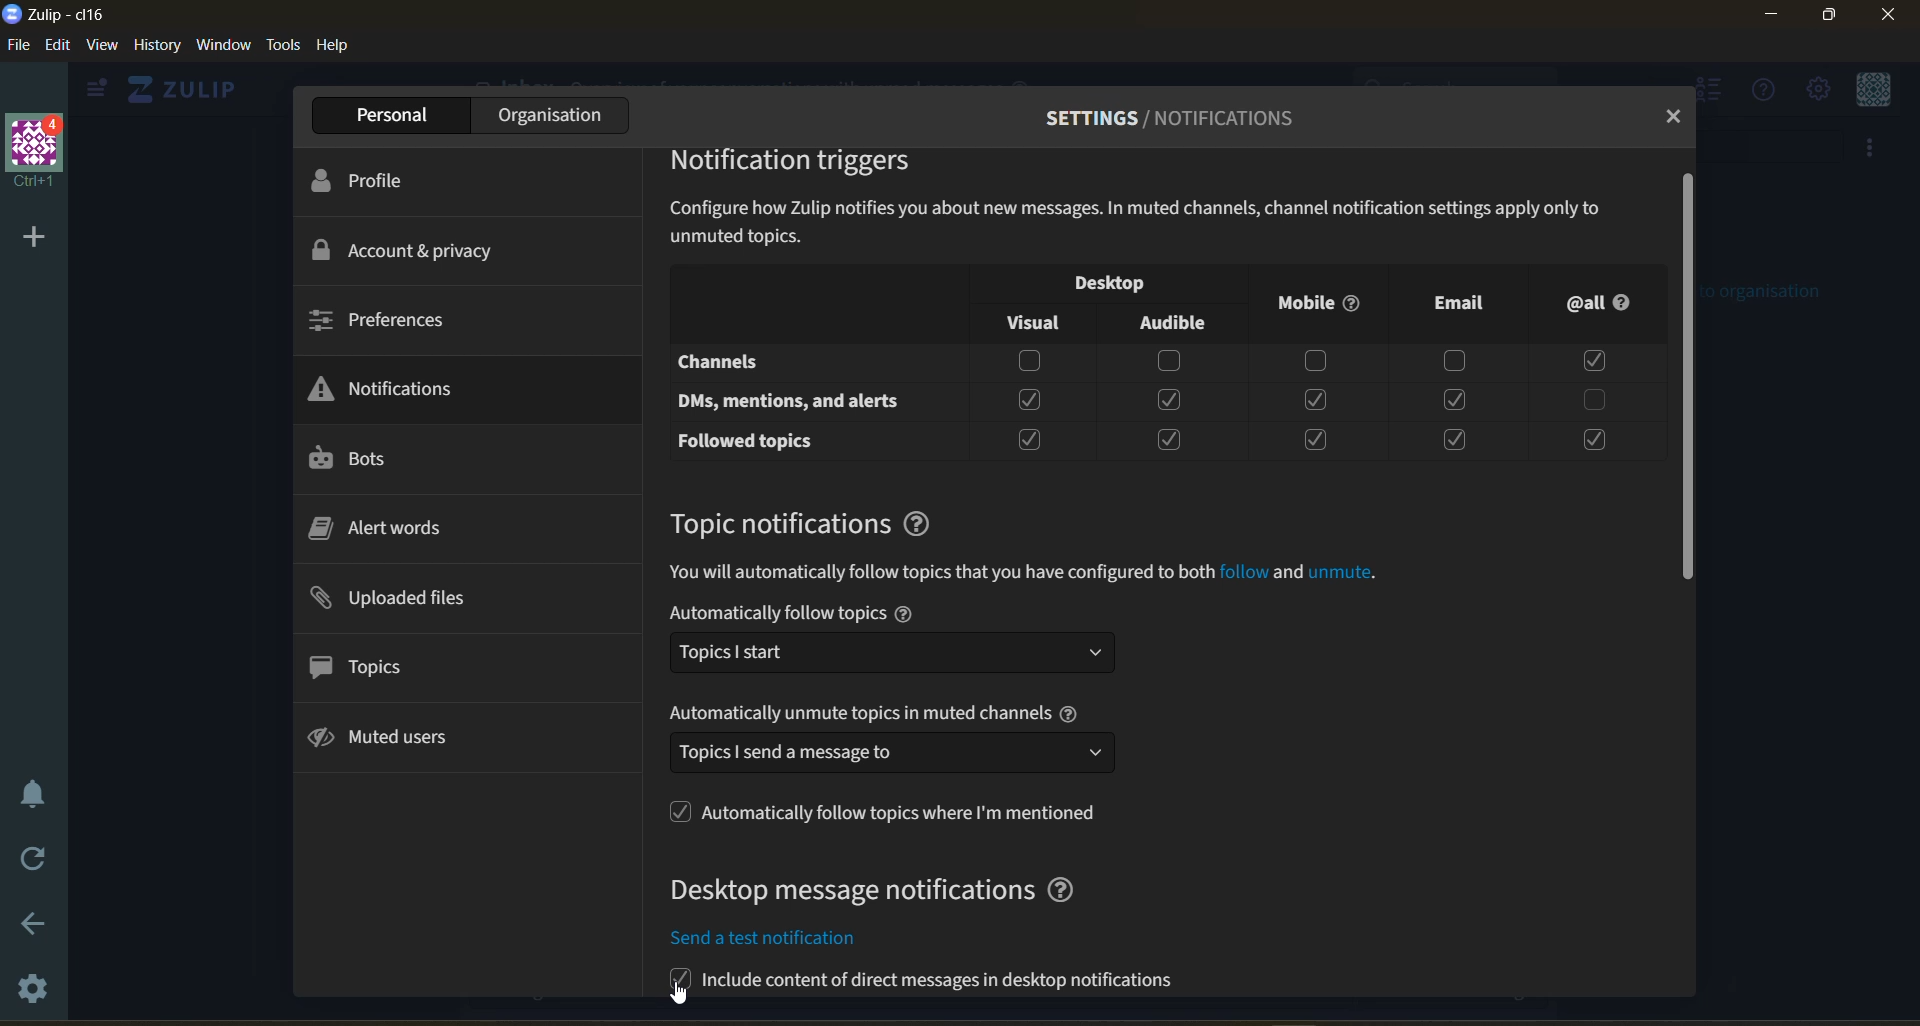 The height and width of the screenshot is (1026, 1920). Describe the element at coordinates (1028, 573) in the screenshot. I see `information` at that location.